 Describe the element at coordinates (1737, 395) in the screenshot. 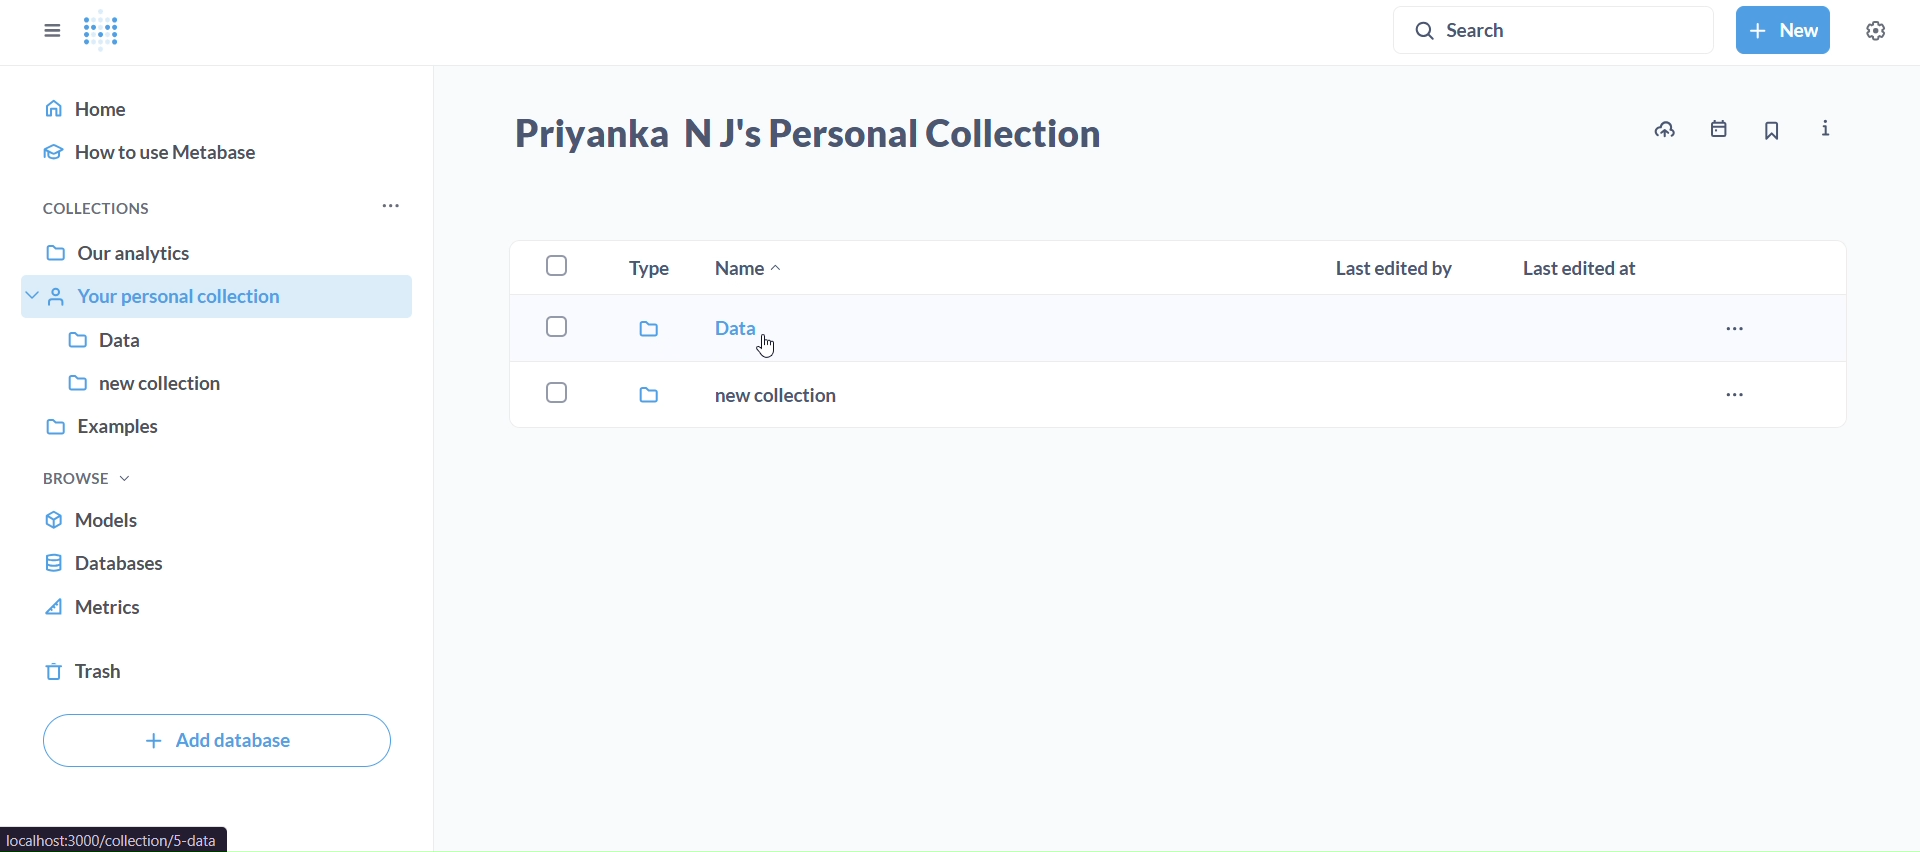

I see `more` at that location.